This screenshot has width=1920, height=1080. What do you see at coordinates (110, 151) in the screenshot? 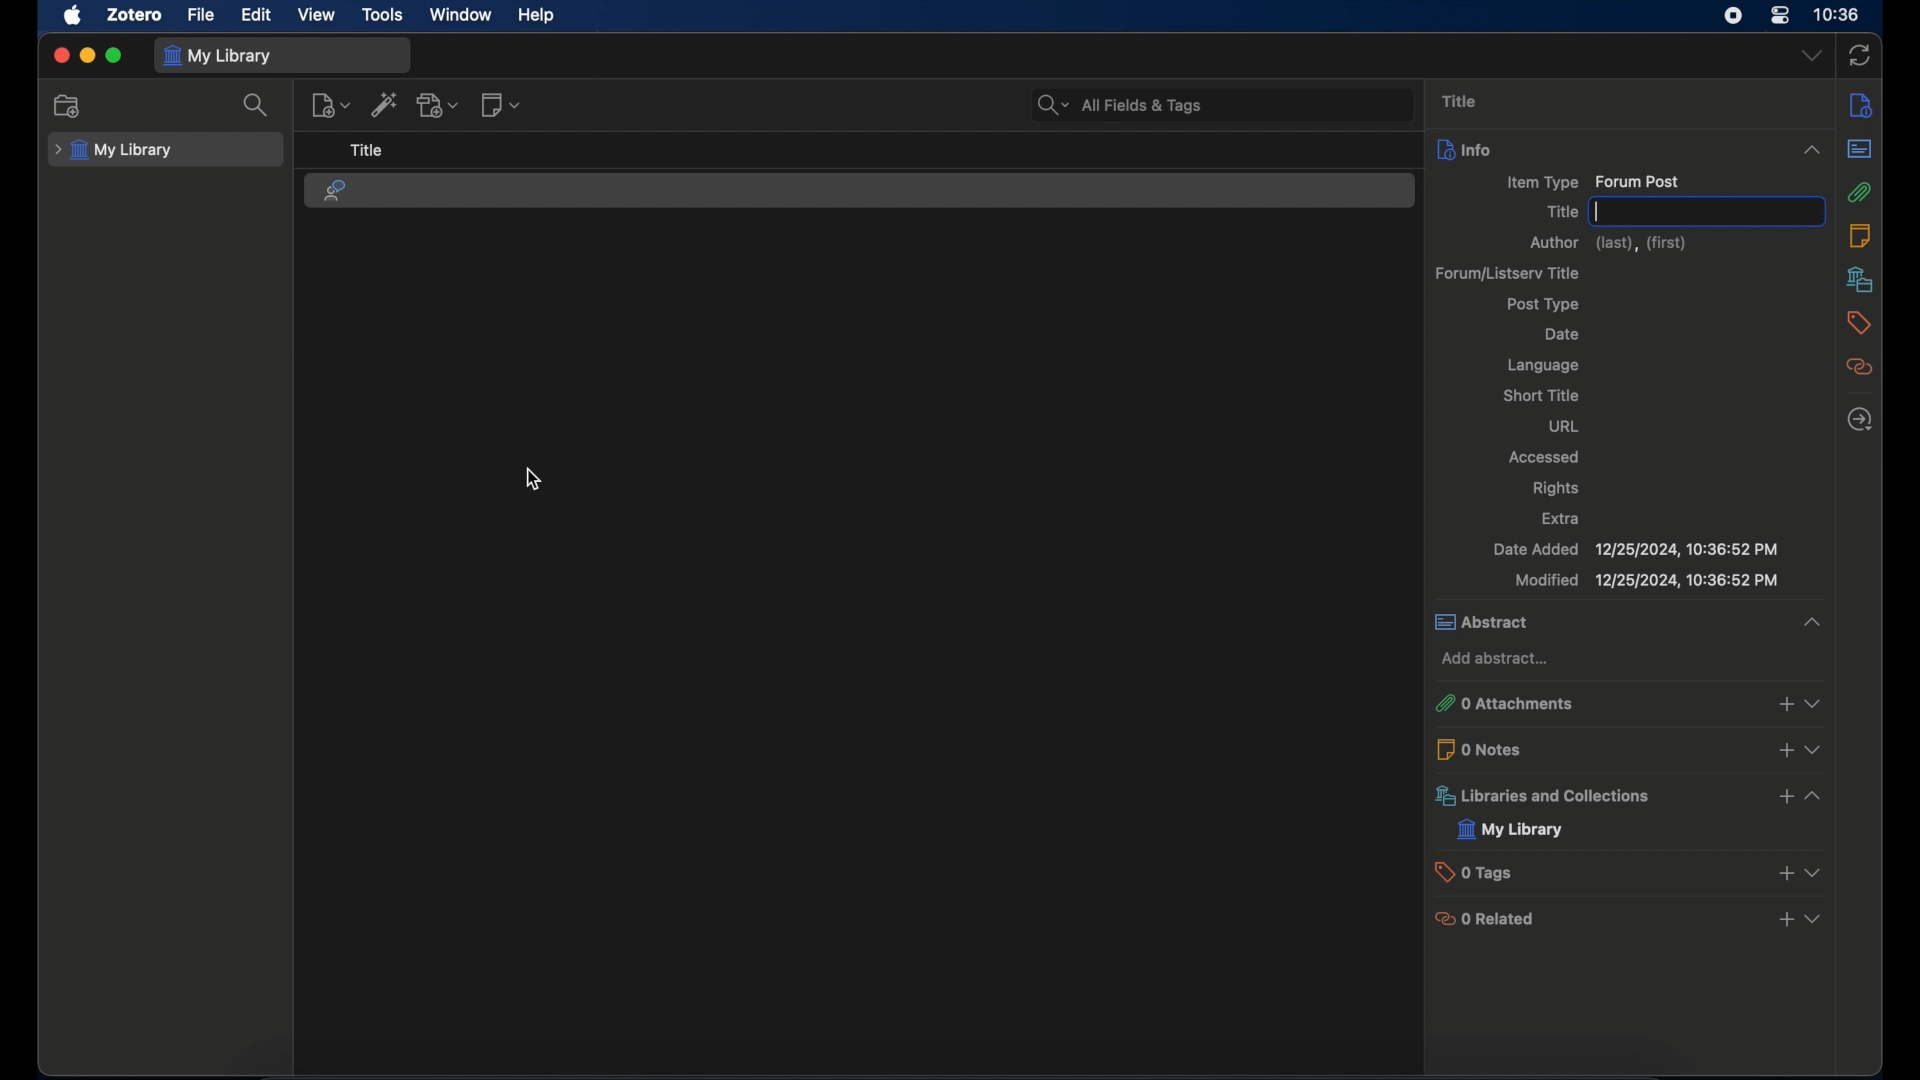
I see `my library` at bounding box center [110, 151].